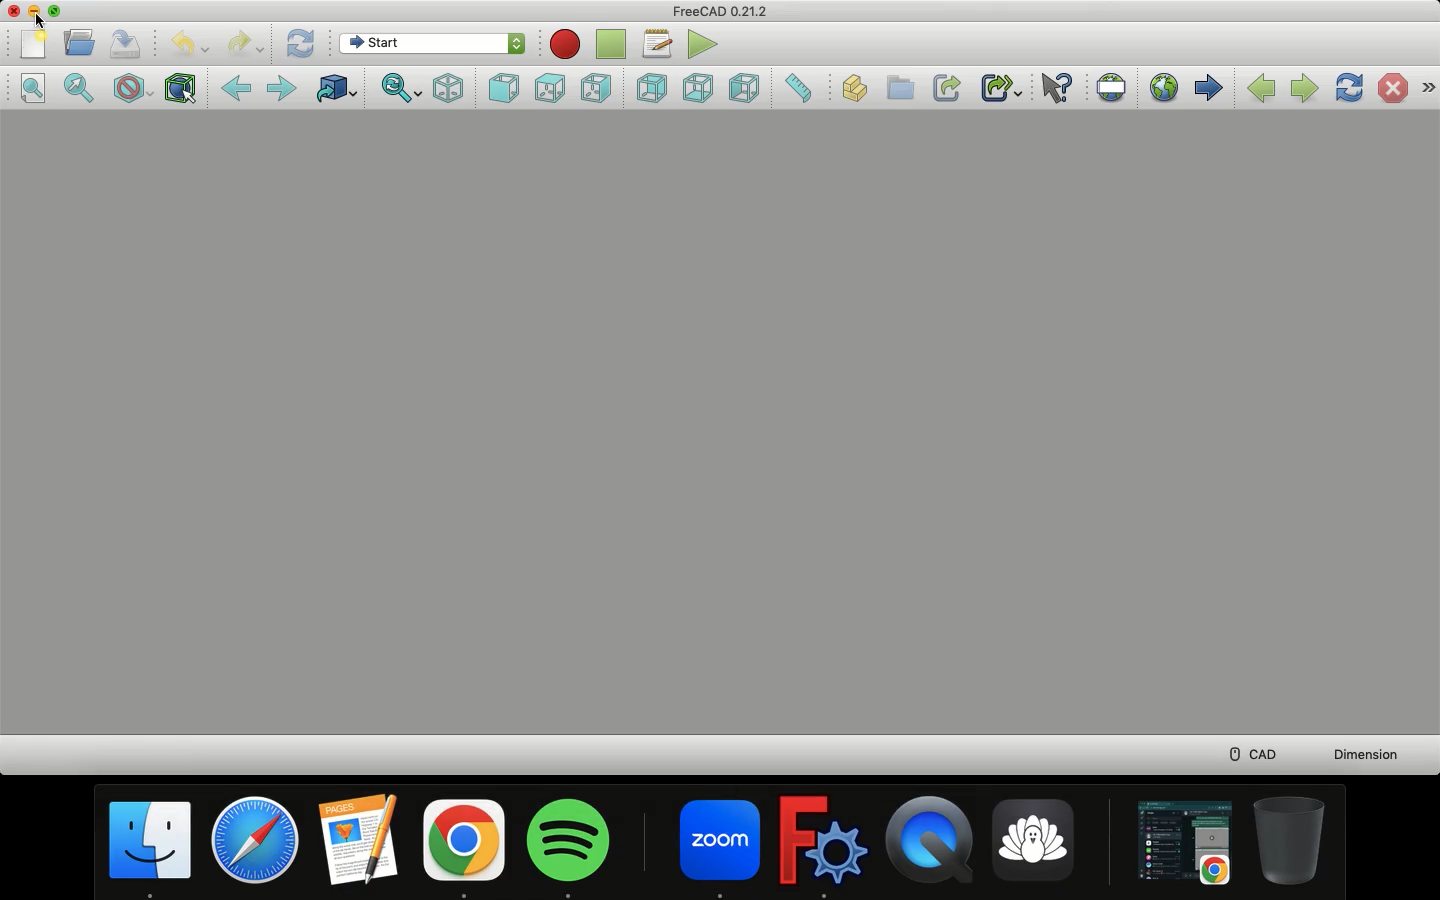  I want to click on What's this?, so click(1058, 89).